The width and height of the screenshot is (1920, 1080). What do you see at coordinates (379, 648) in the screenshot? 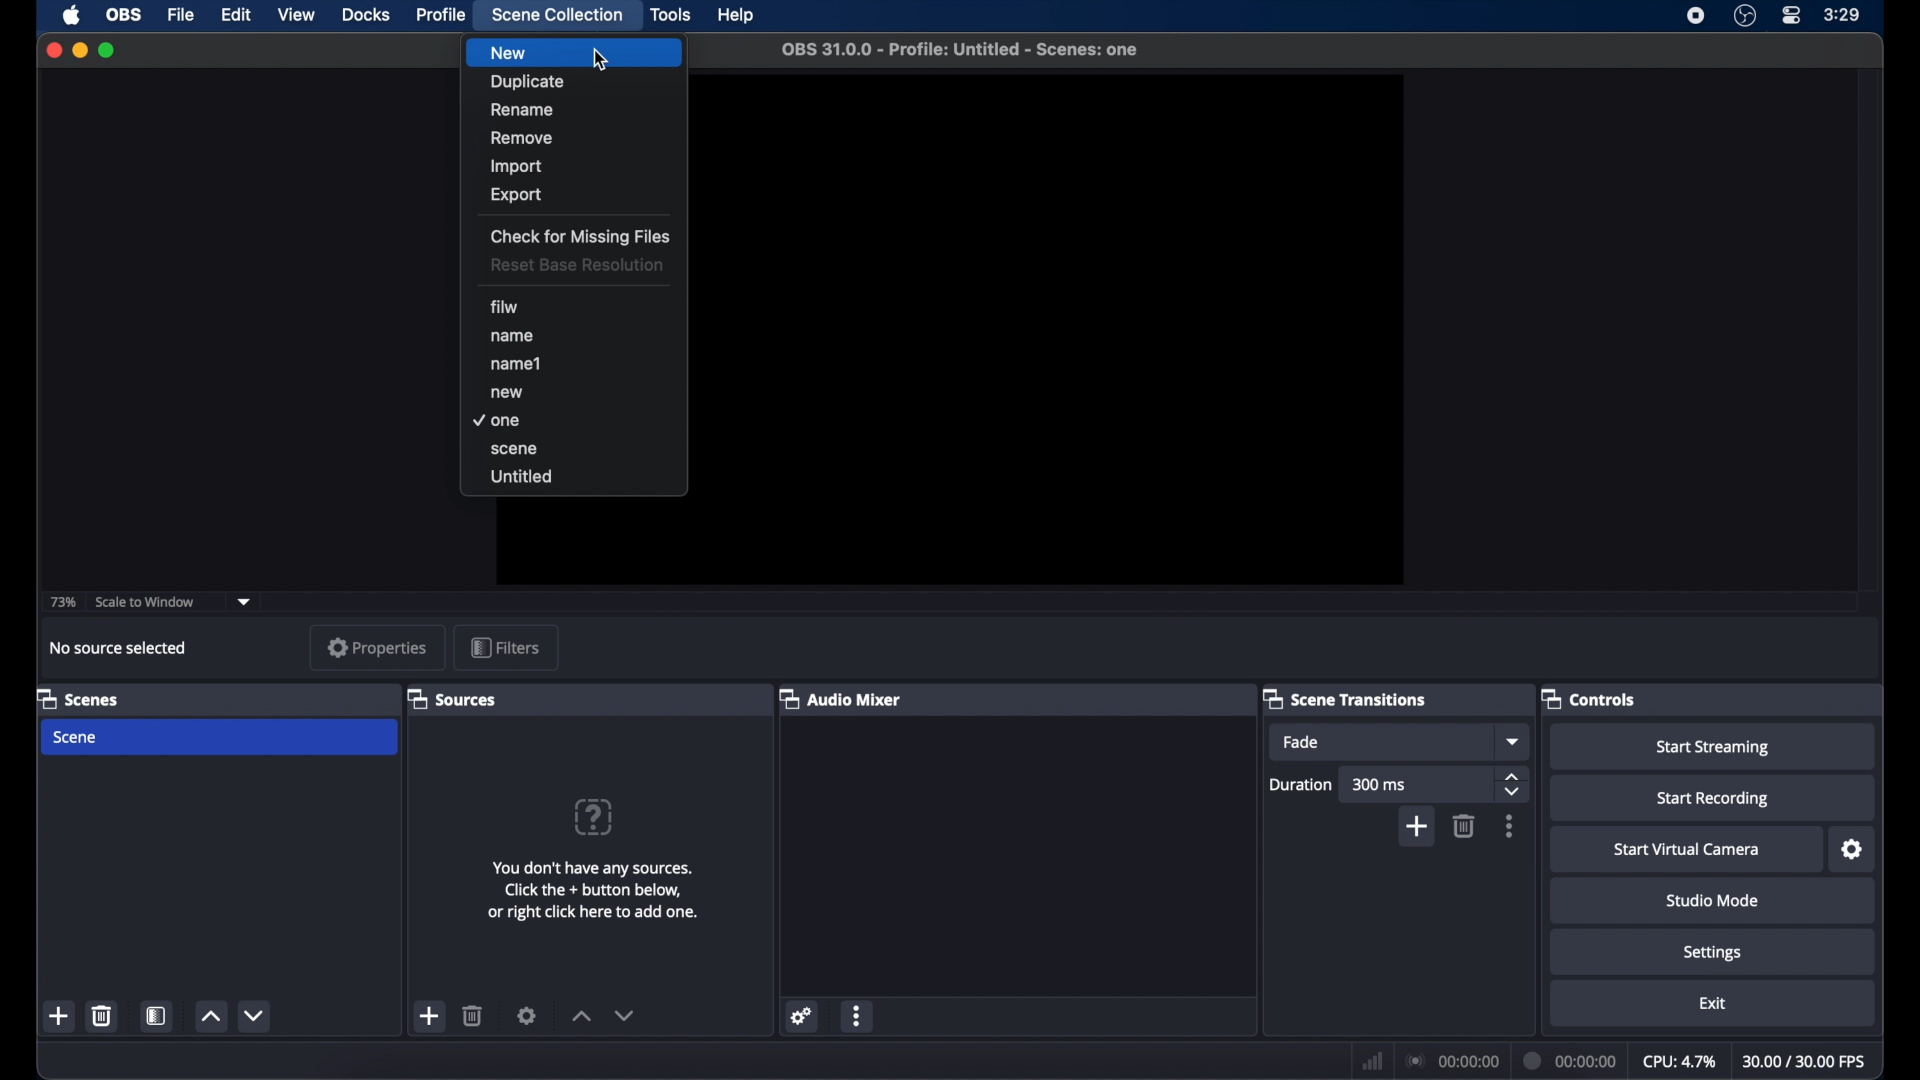
I see `properties` at bounding box center [379, 648].